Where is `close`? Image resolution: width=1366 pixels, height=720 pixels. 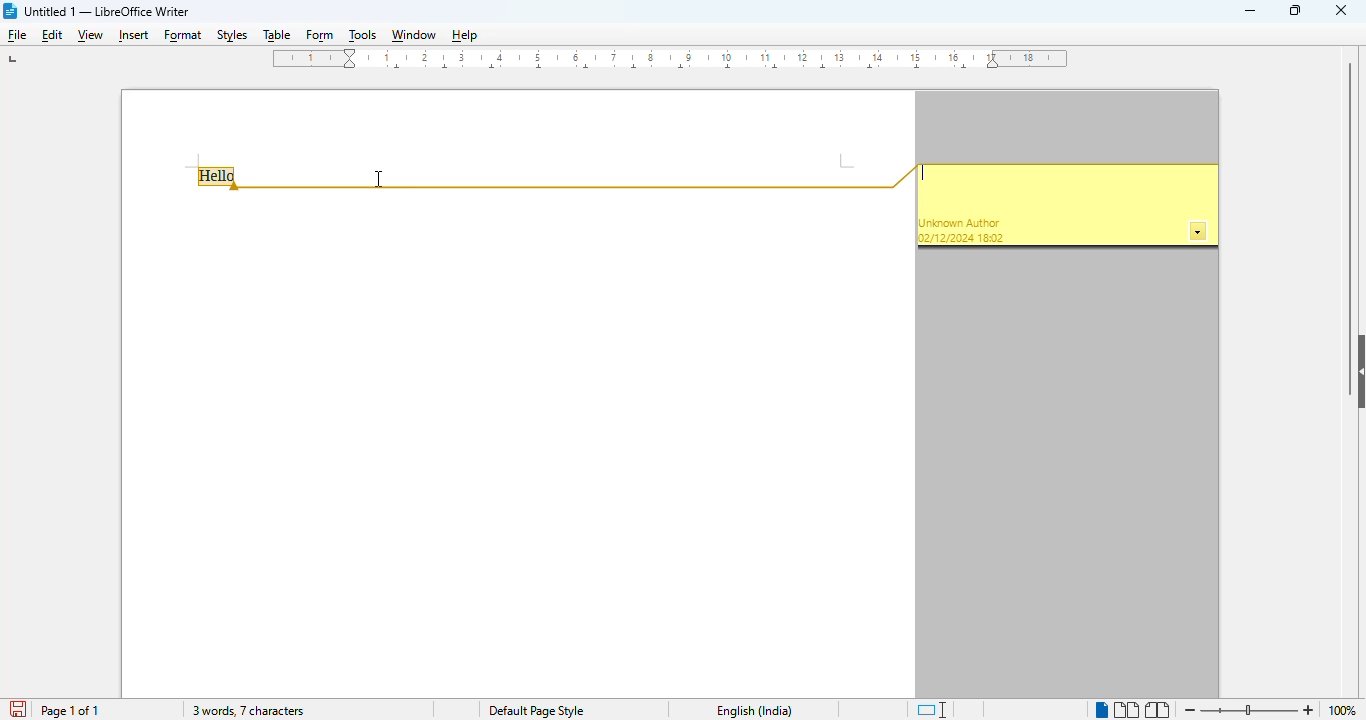 close is located at coordinates (1341, 9).